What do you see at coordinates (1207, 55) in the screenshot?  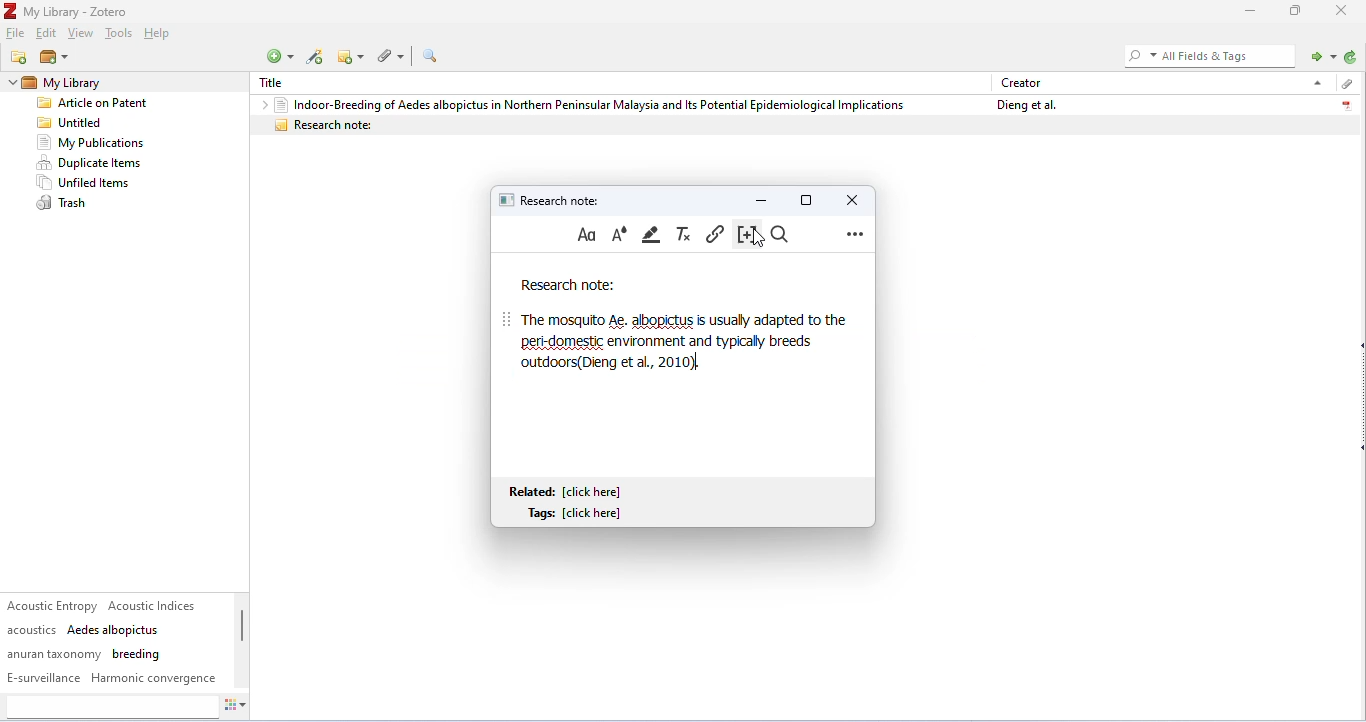 I see `all fields and tagd` at bounding box center [1207, 55].